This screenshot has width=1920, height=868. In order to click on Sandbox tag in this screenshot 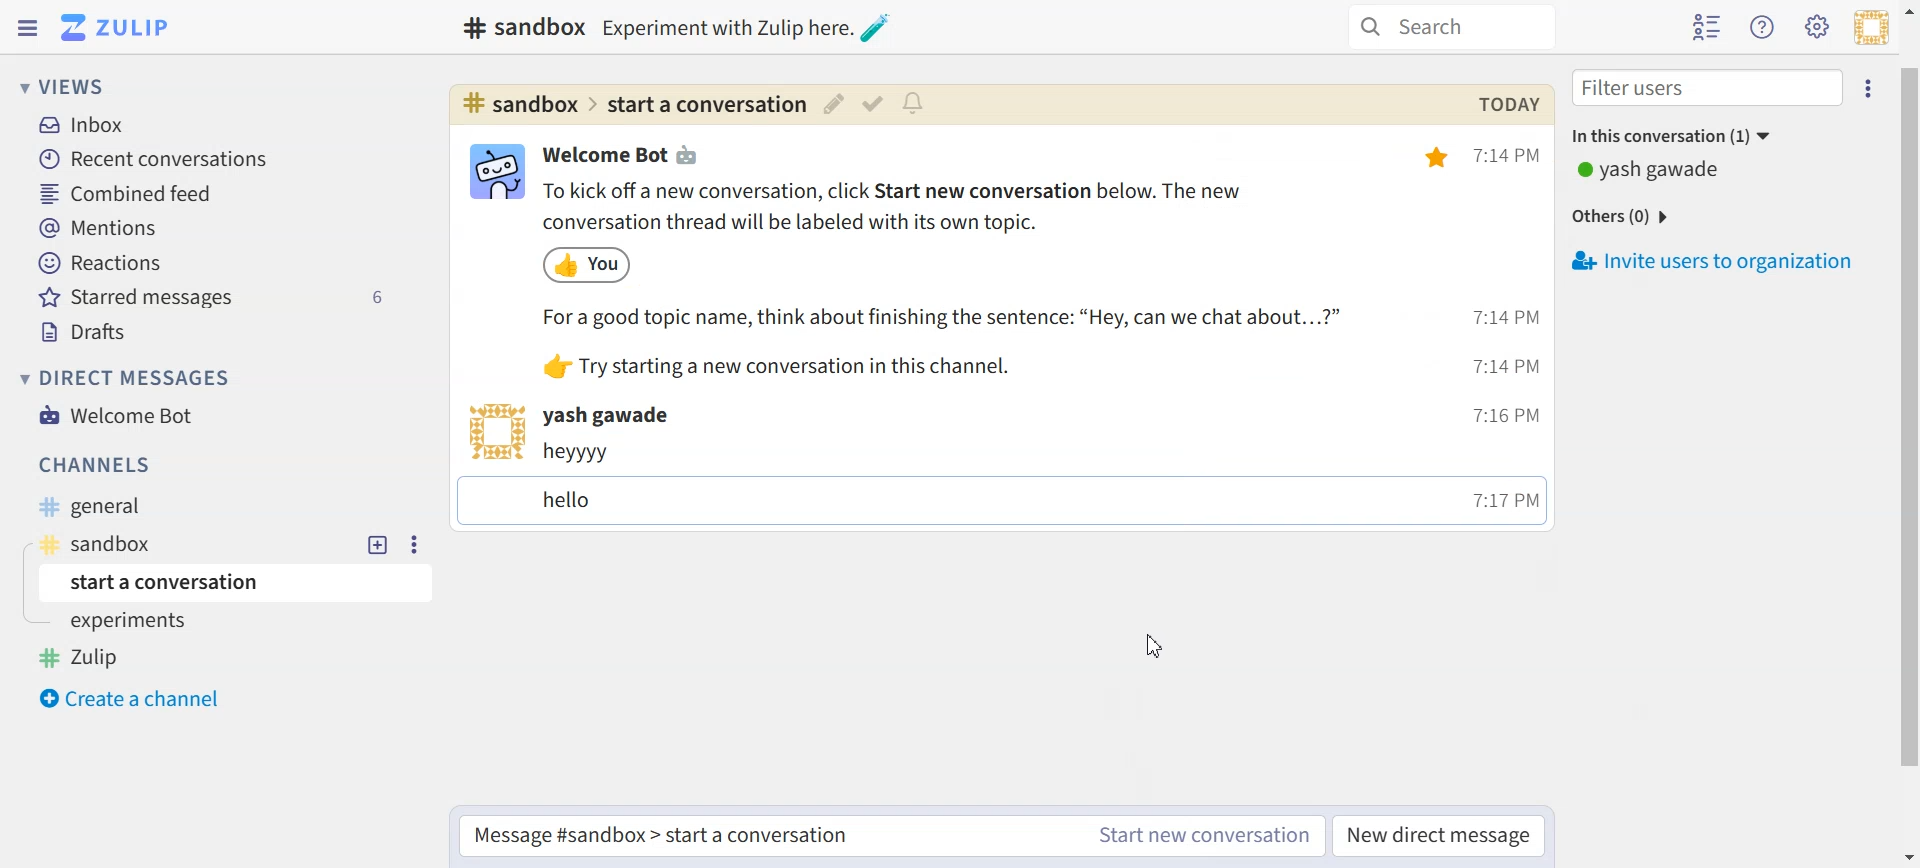, I will do `click(115, 544)`.